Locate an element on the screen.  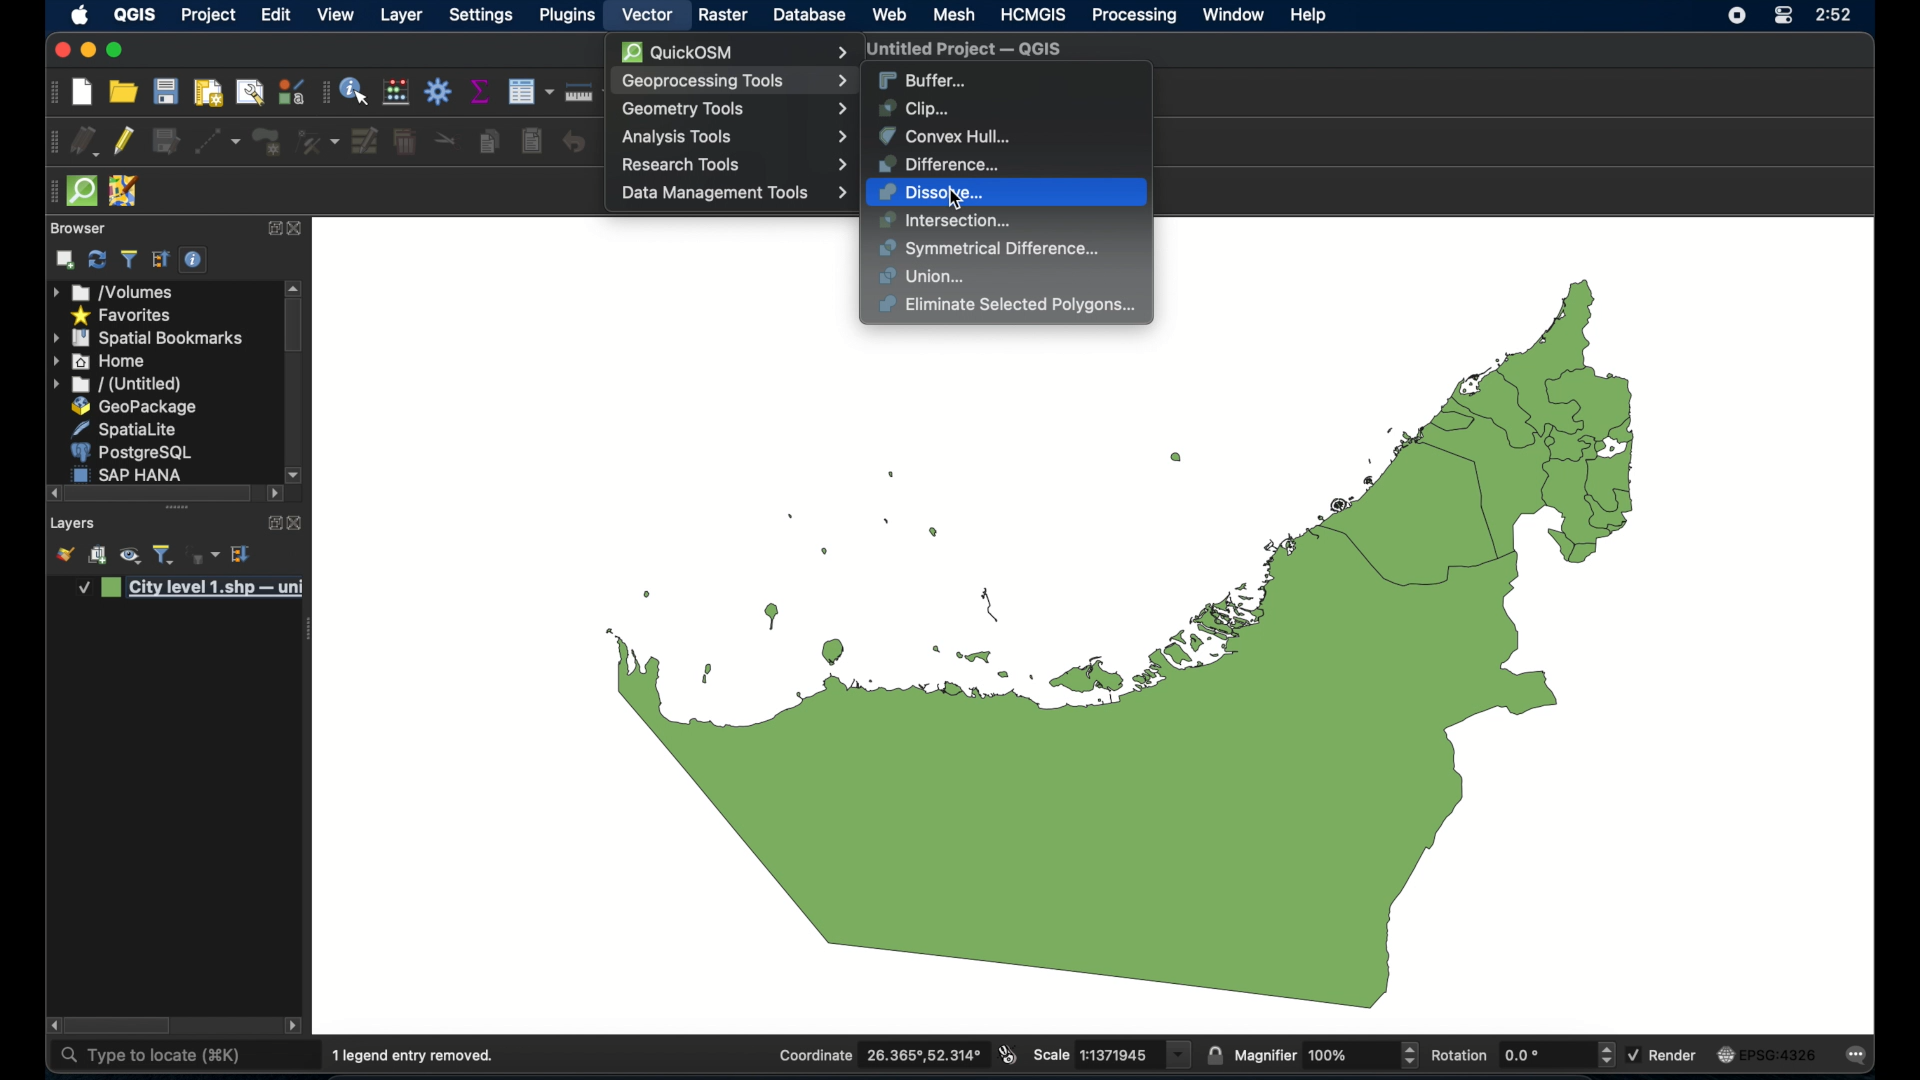
filter legend is located at coordinates (128, 260).